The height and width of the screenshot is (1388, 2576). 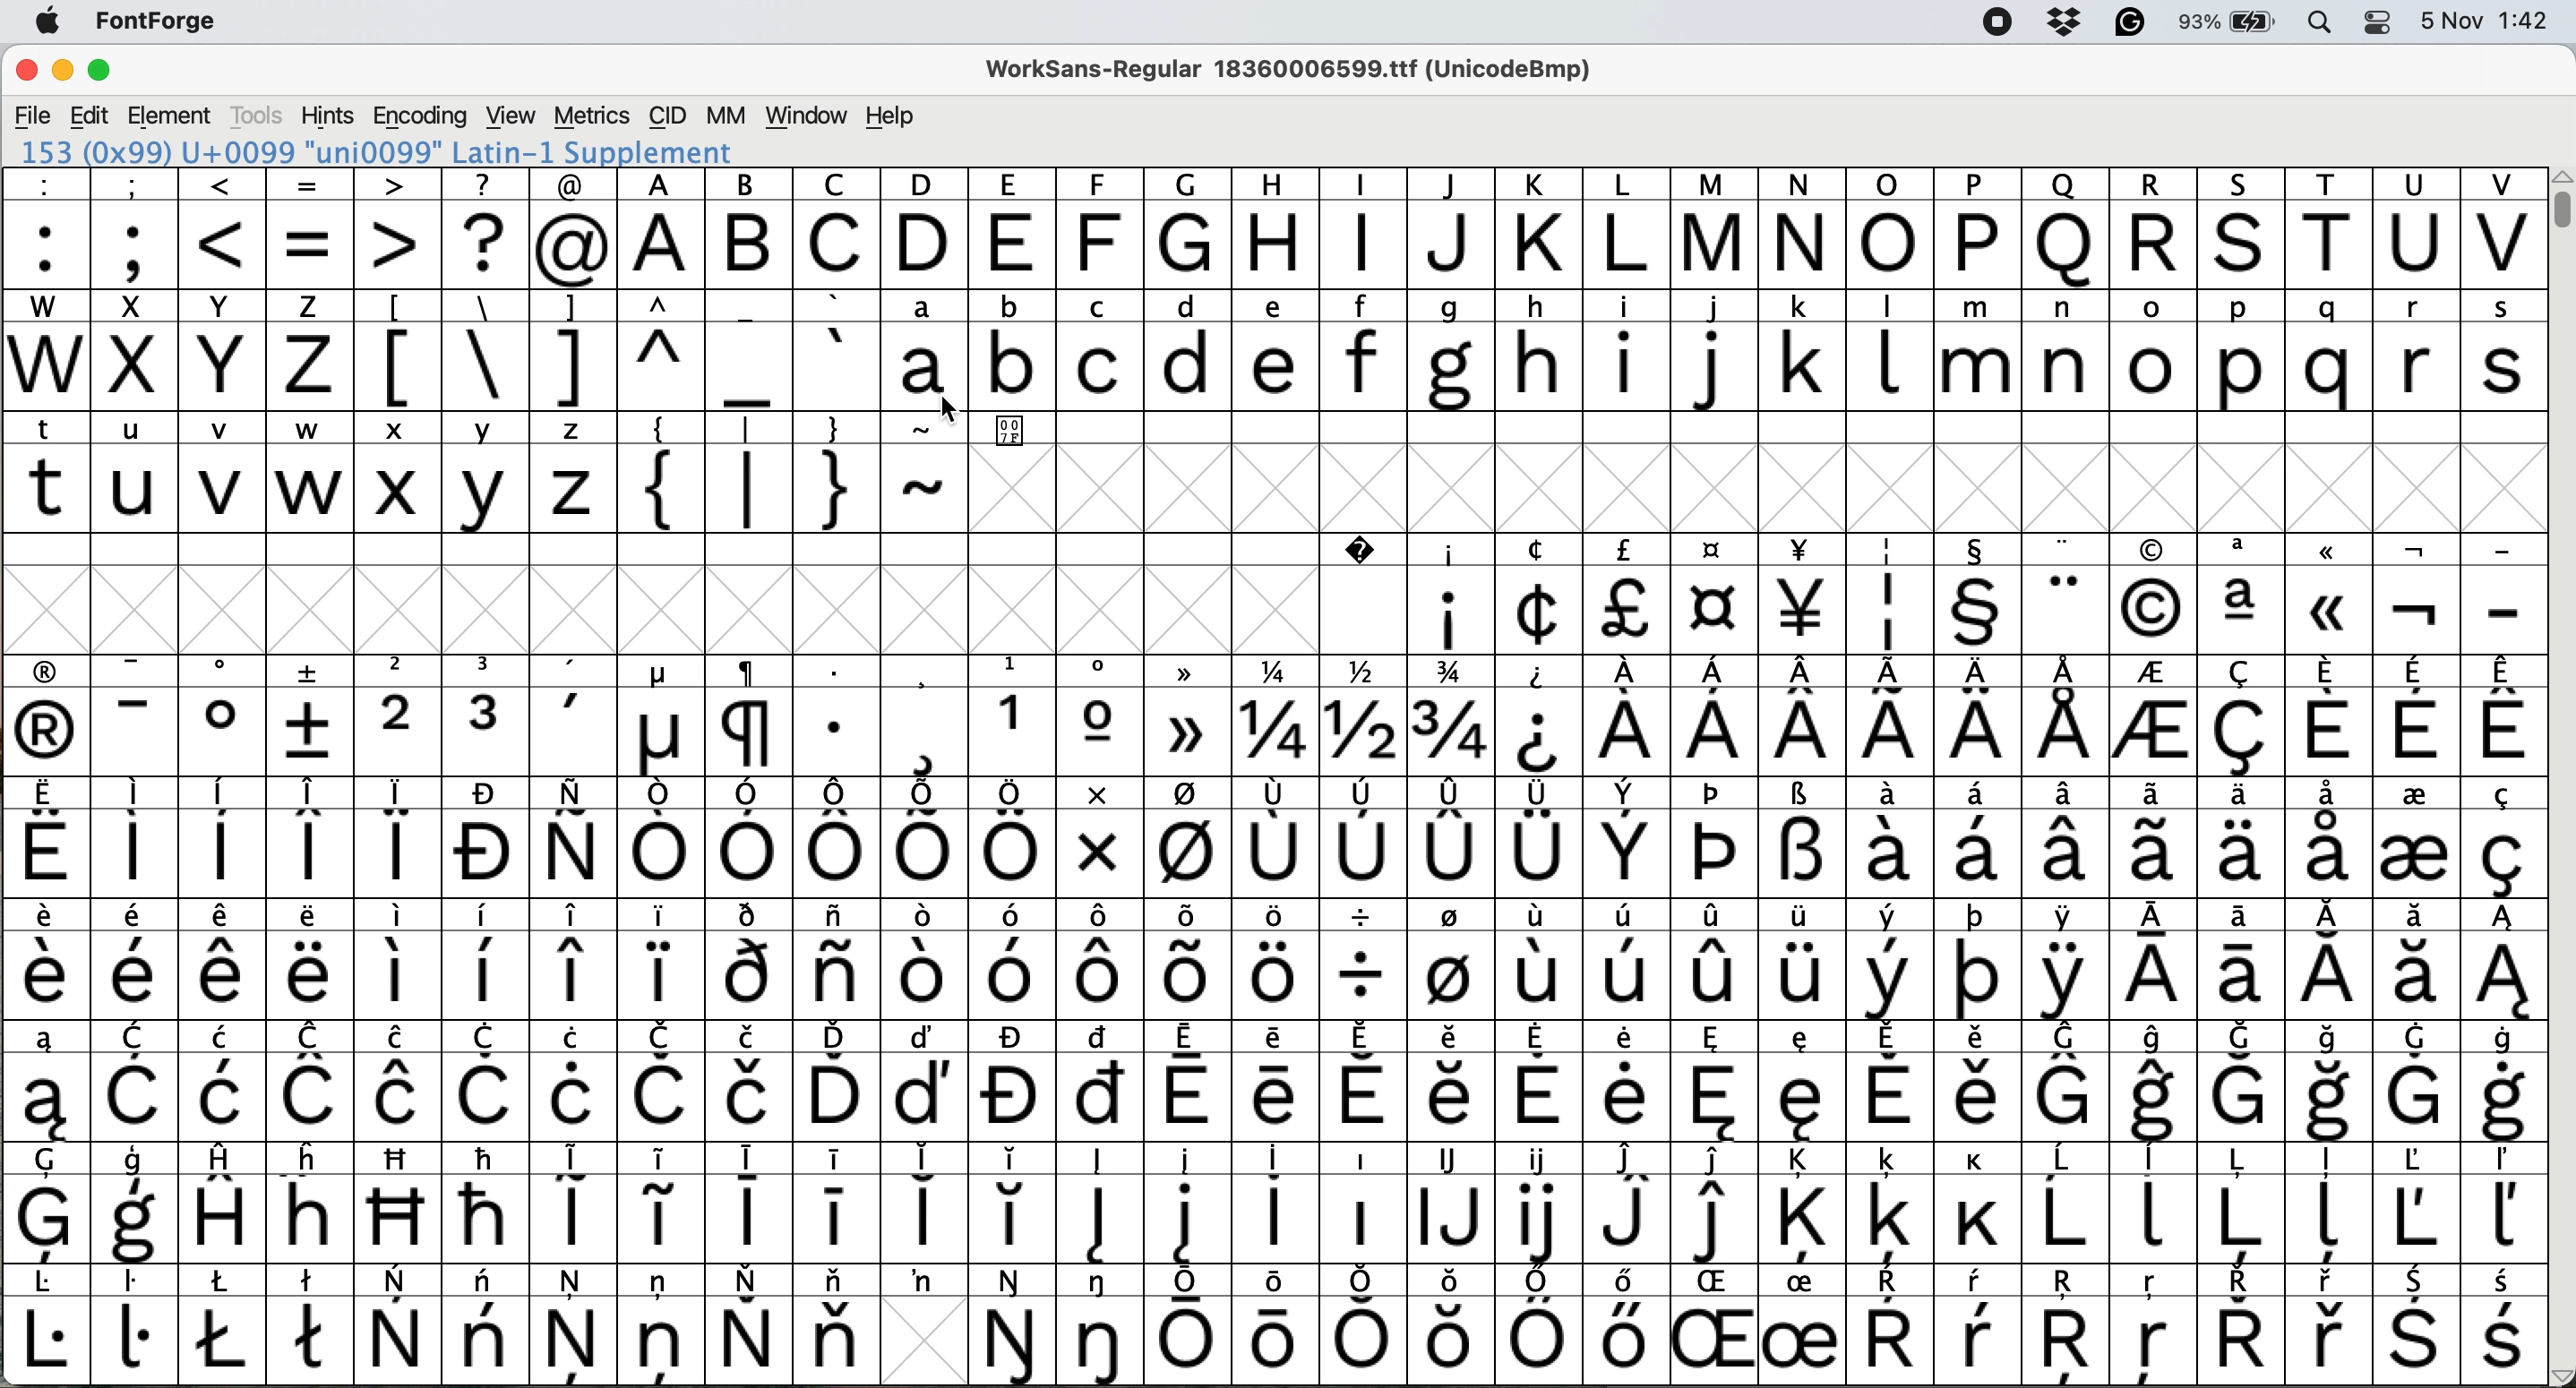 What do you see at coordinates (1712, 228) in the screenshot?
I see `M` at bounding box center [1712, 228].